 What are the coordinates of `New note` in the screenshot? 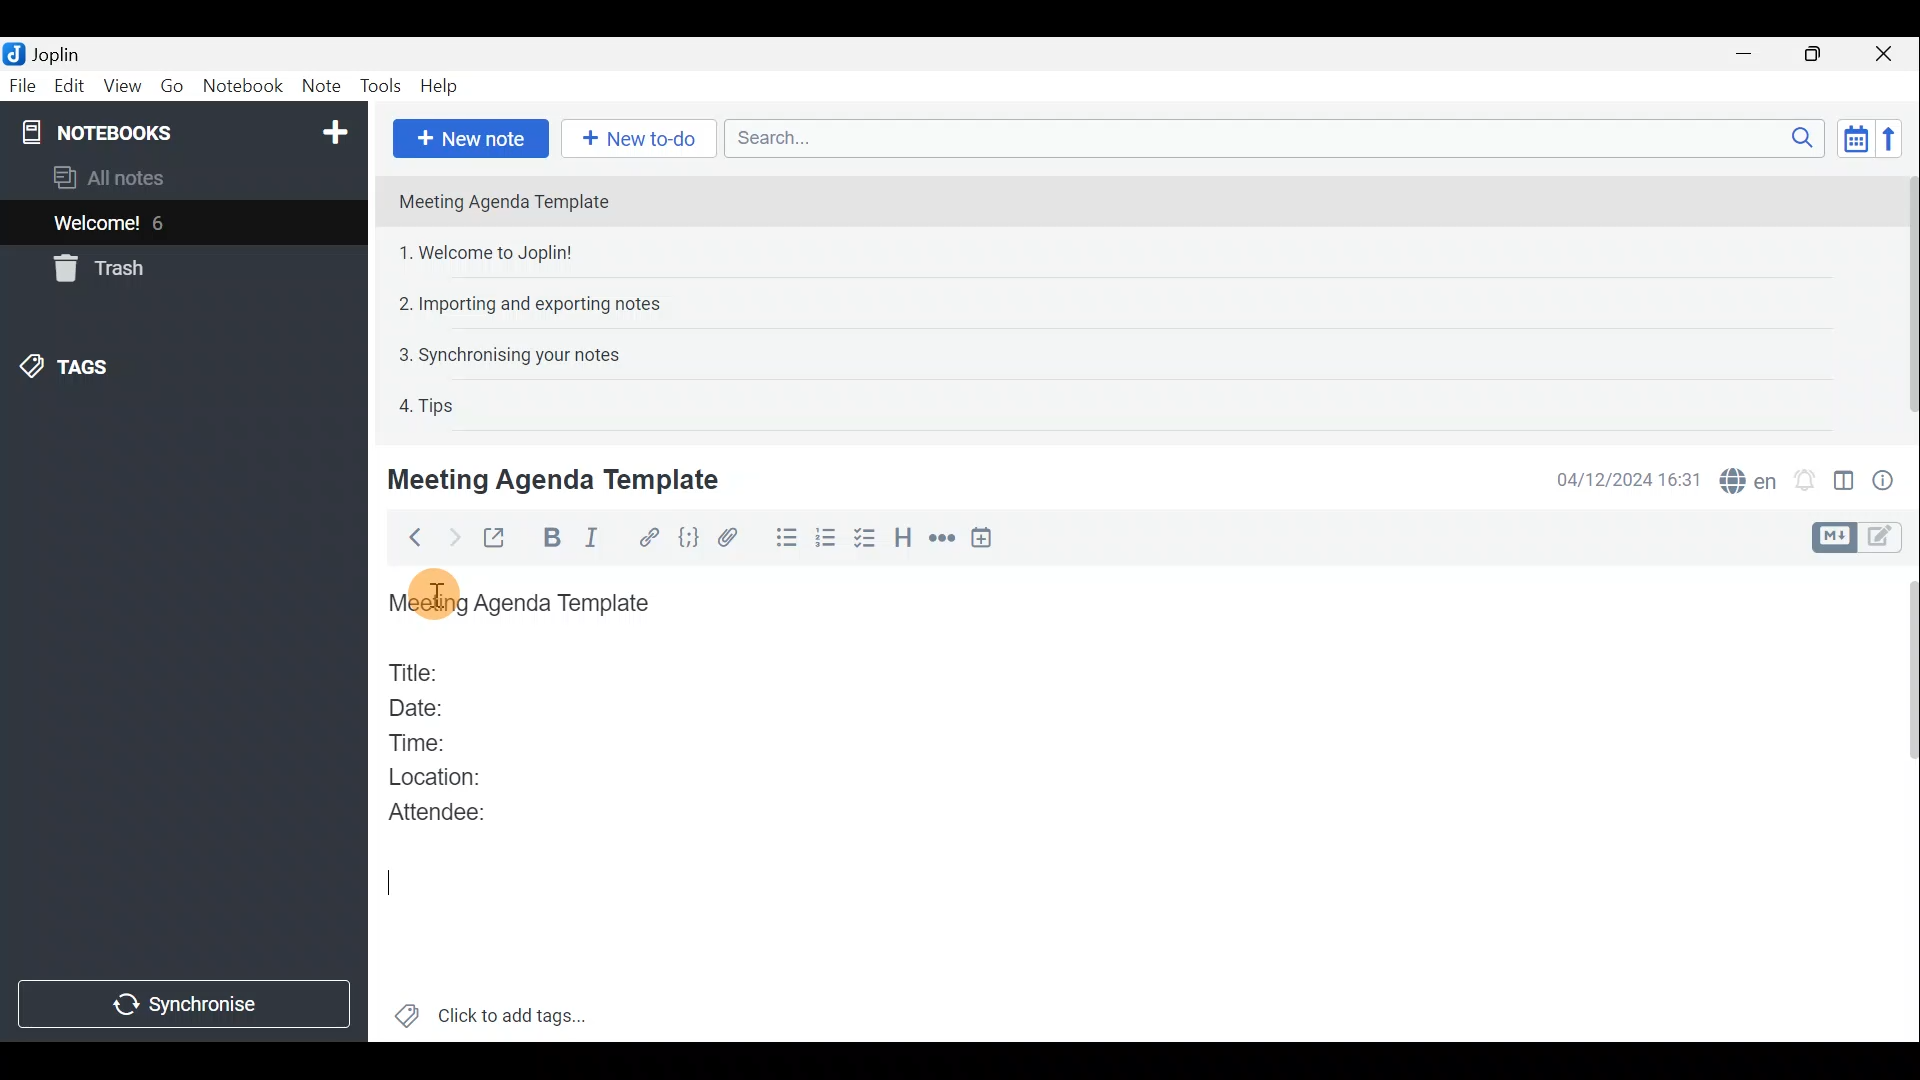 It's located at (471, 139).